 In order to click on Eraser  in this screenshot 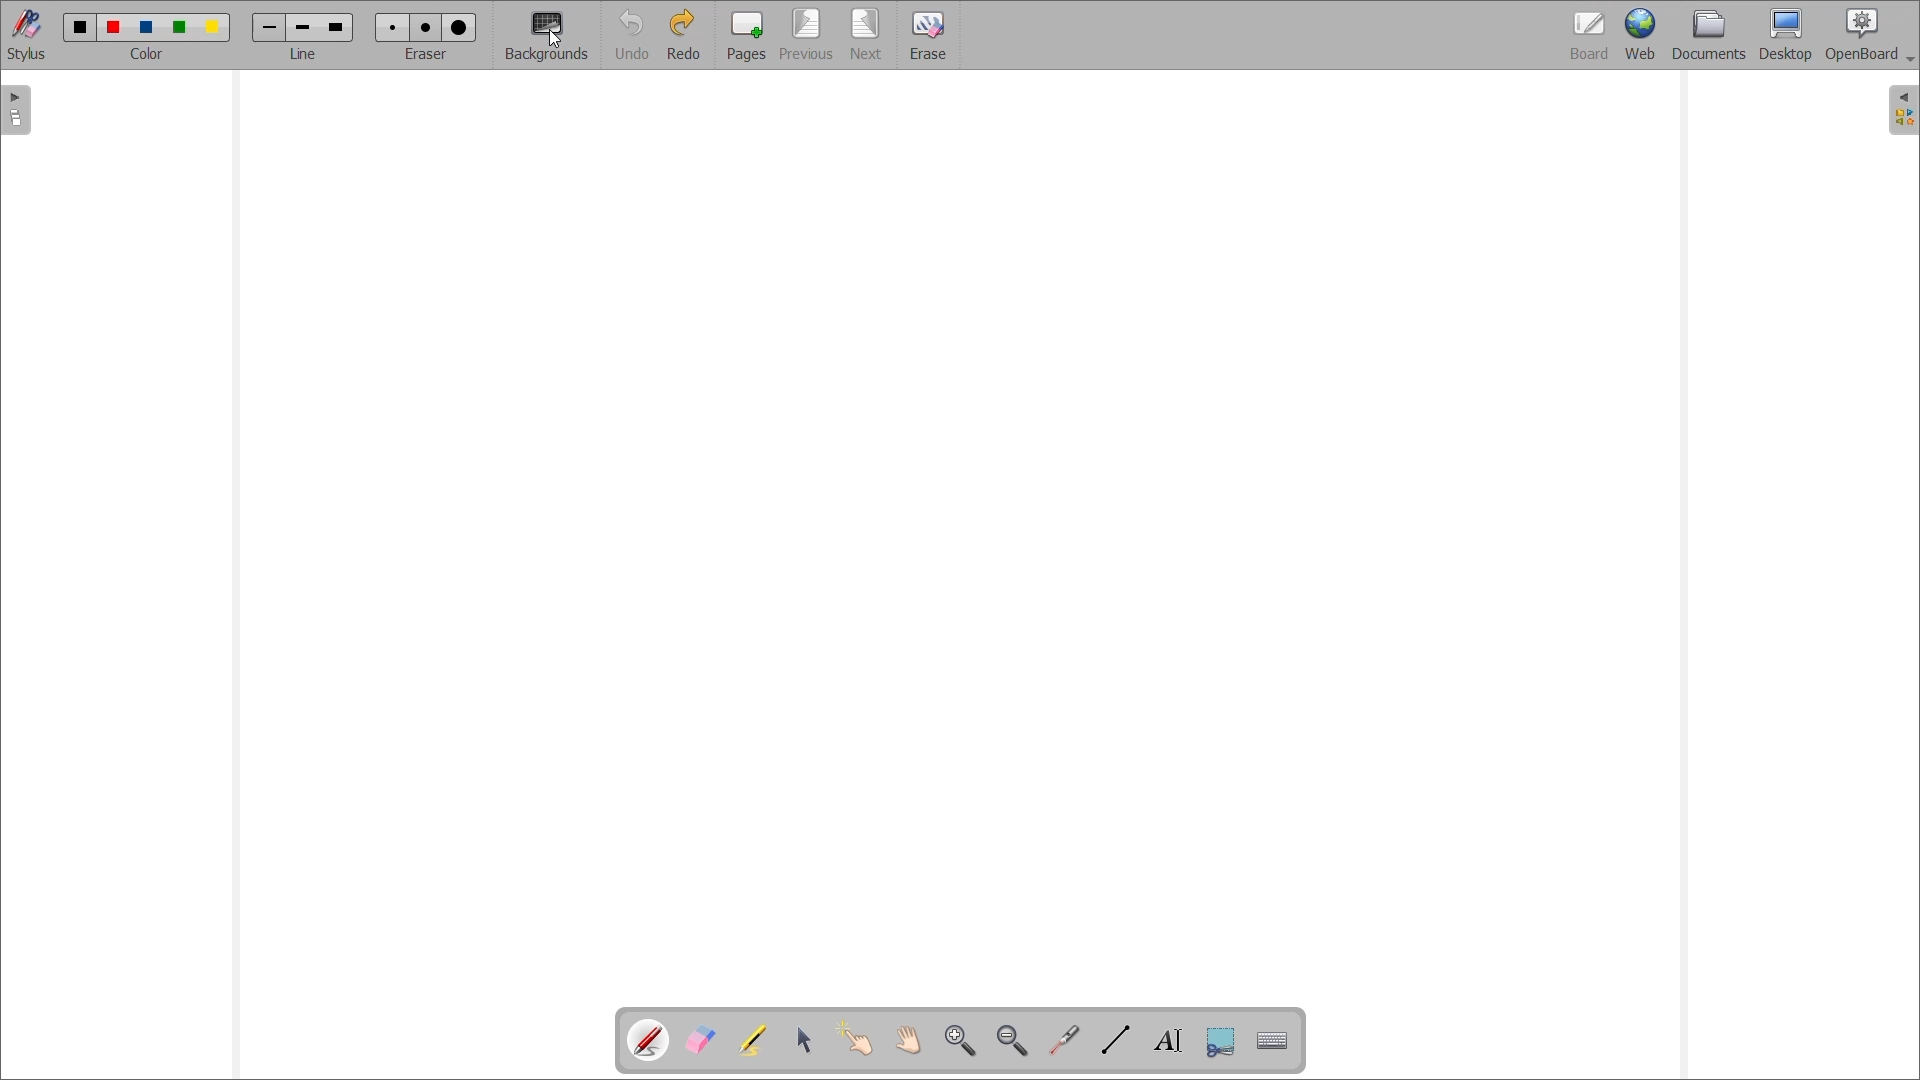, I will do `click(425, 54)`.